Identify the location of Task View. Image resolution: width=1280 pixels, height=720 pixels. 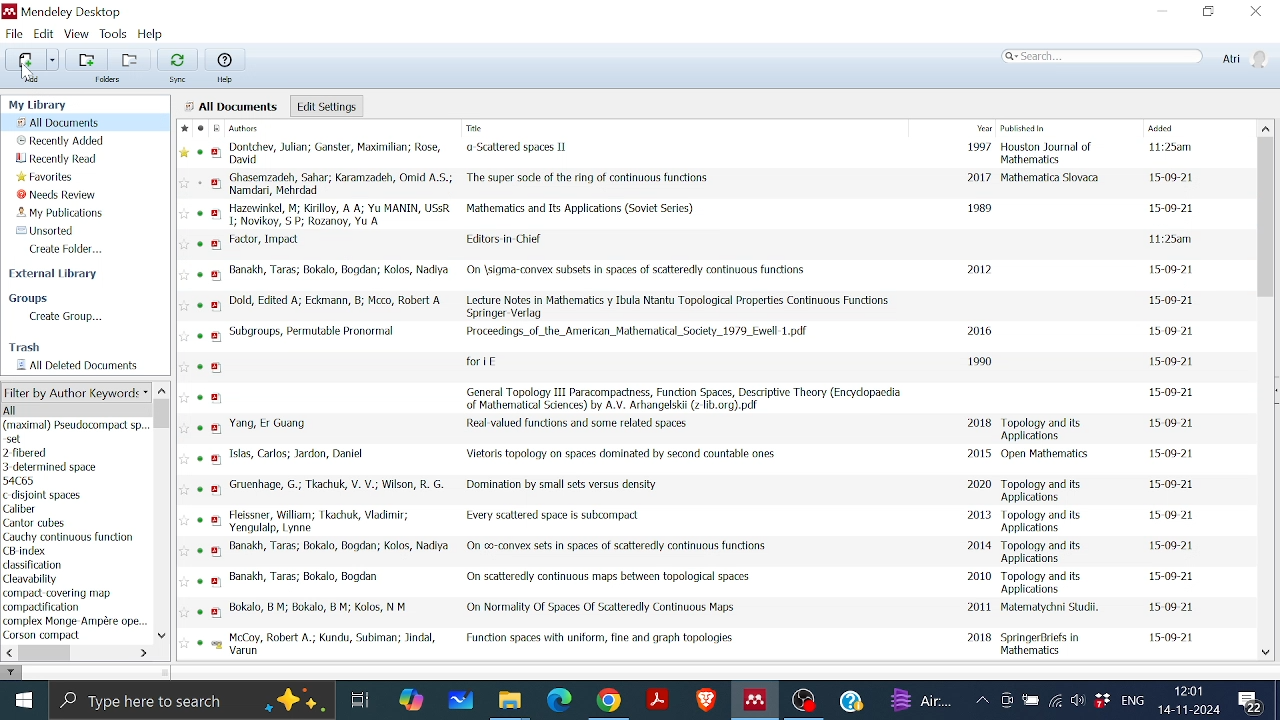
(360, 700).